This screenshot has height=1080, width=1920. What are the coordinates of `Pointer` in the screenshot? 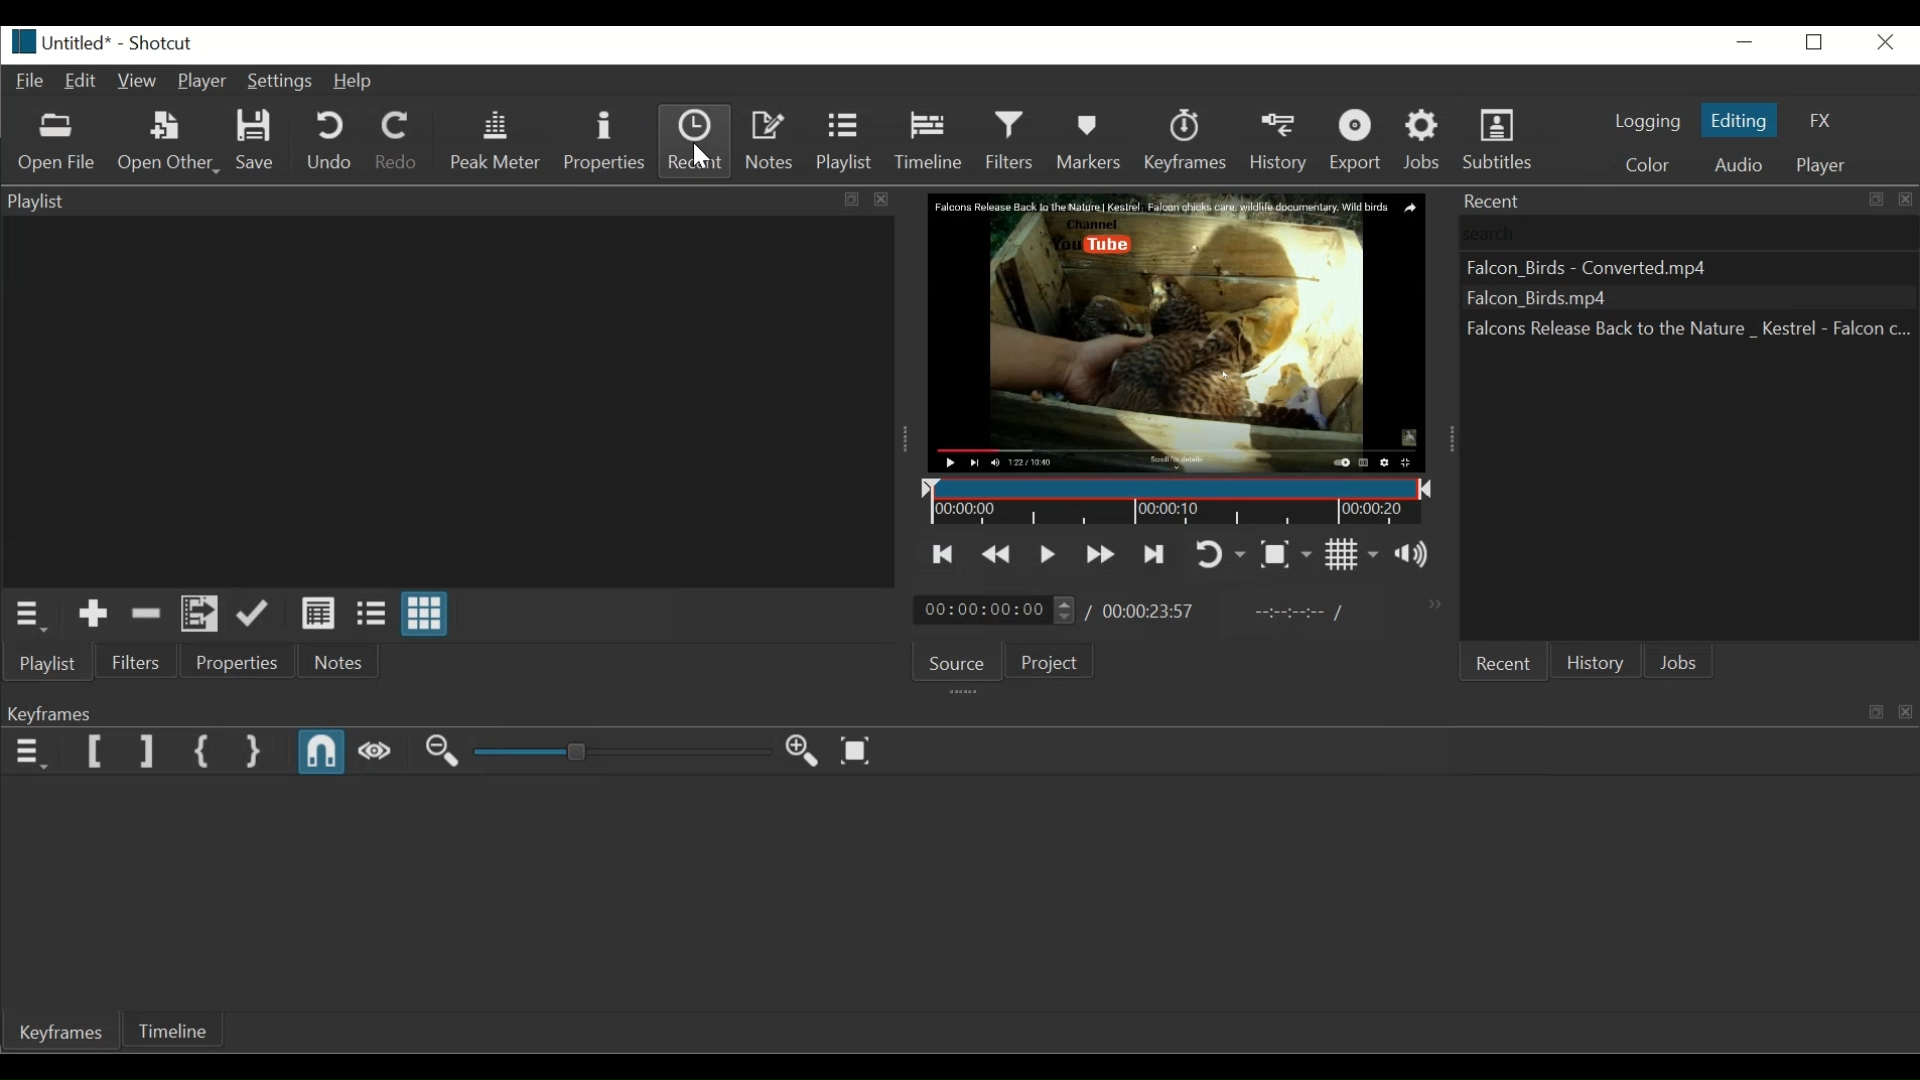 It's located at (703, 158).